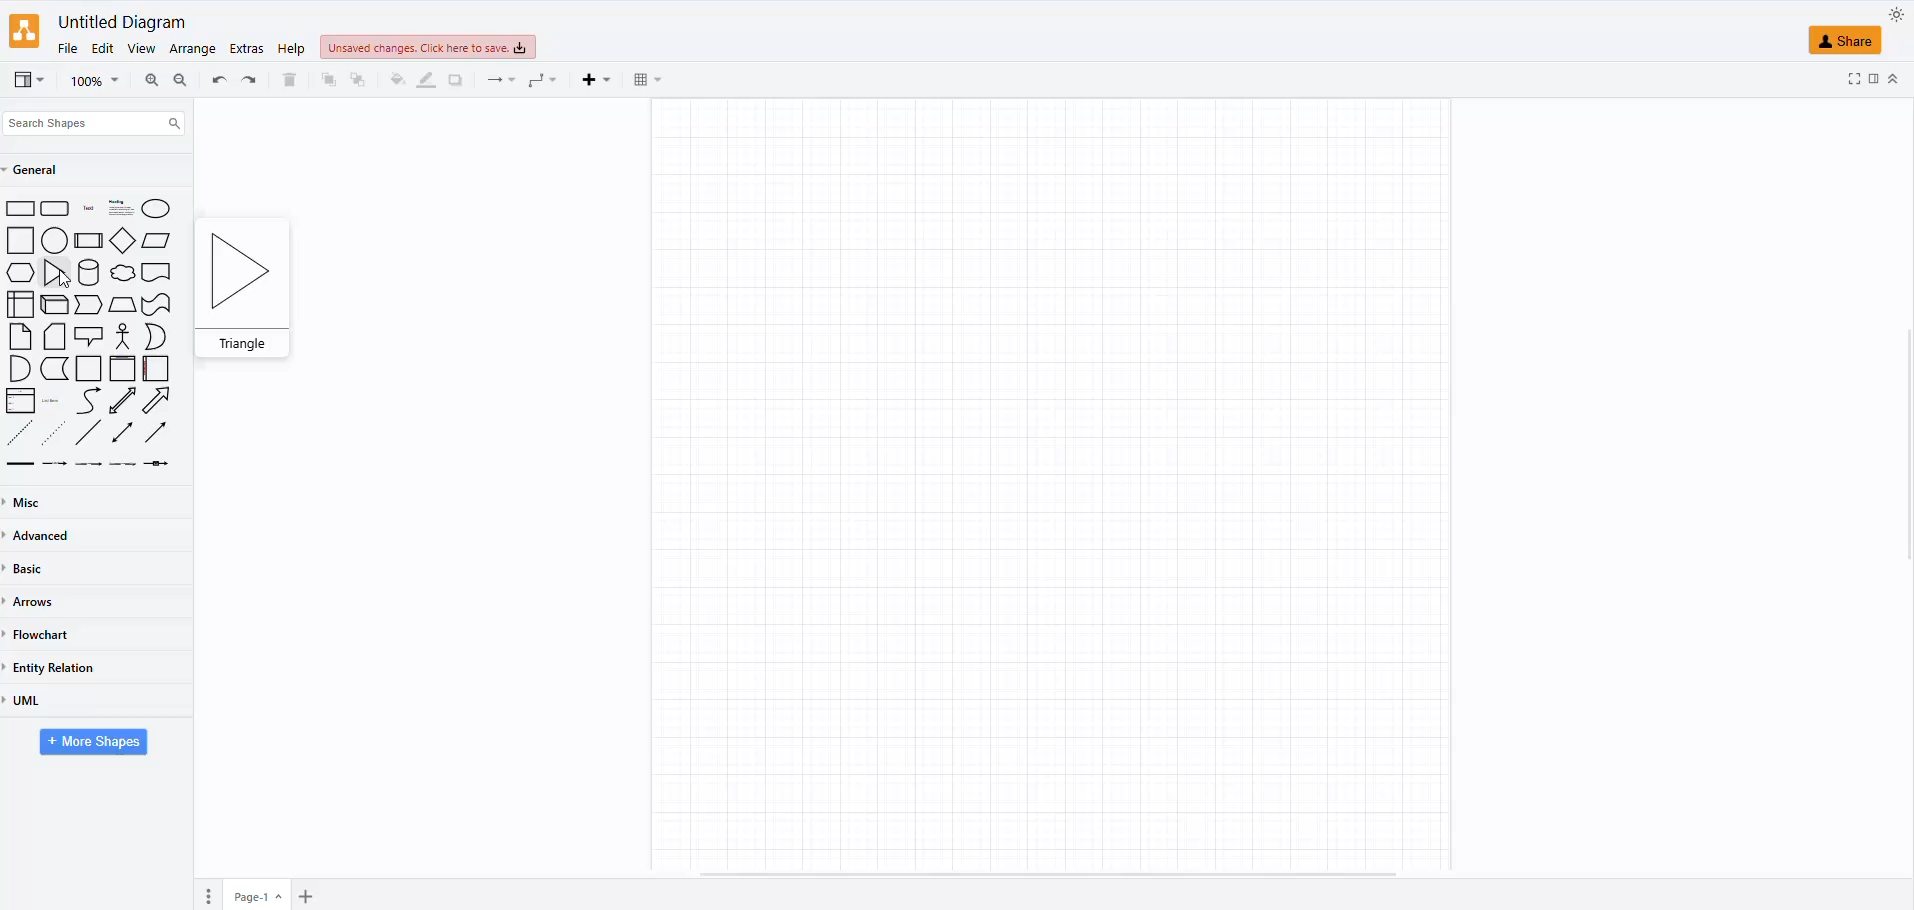 This screenshot has height=910, width=1914. Describe the element at coordinates (26, 32) in the screenshot. I see `logo` at that location.